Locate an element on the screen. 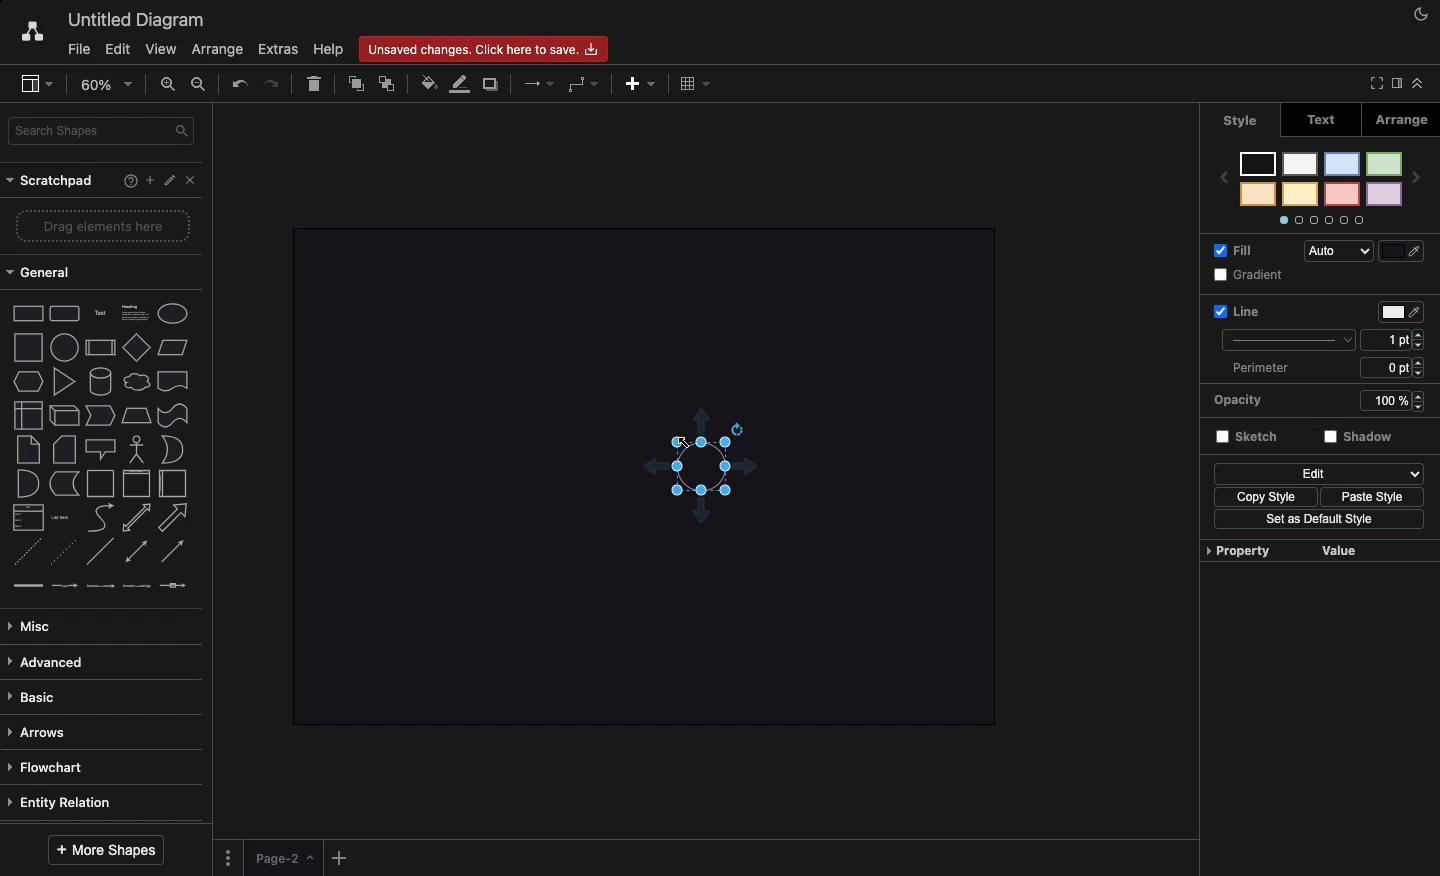  Styles is located at coordinates (1320, 187).